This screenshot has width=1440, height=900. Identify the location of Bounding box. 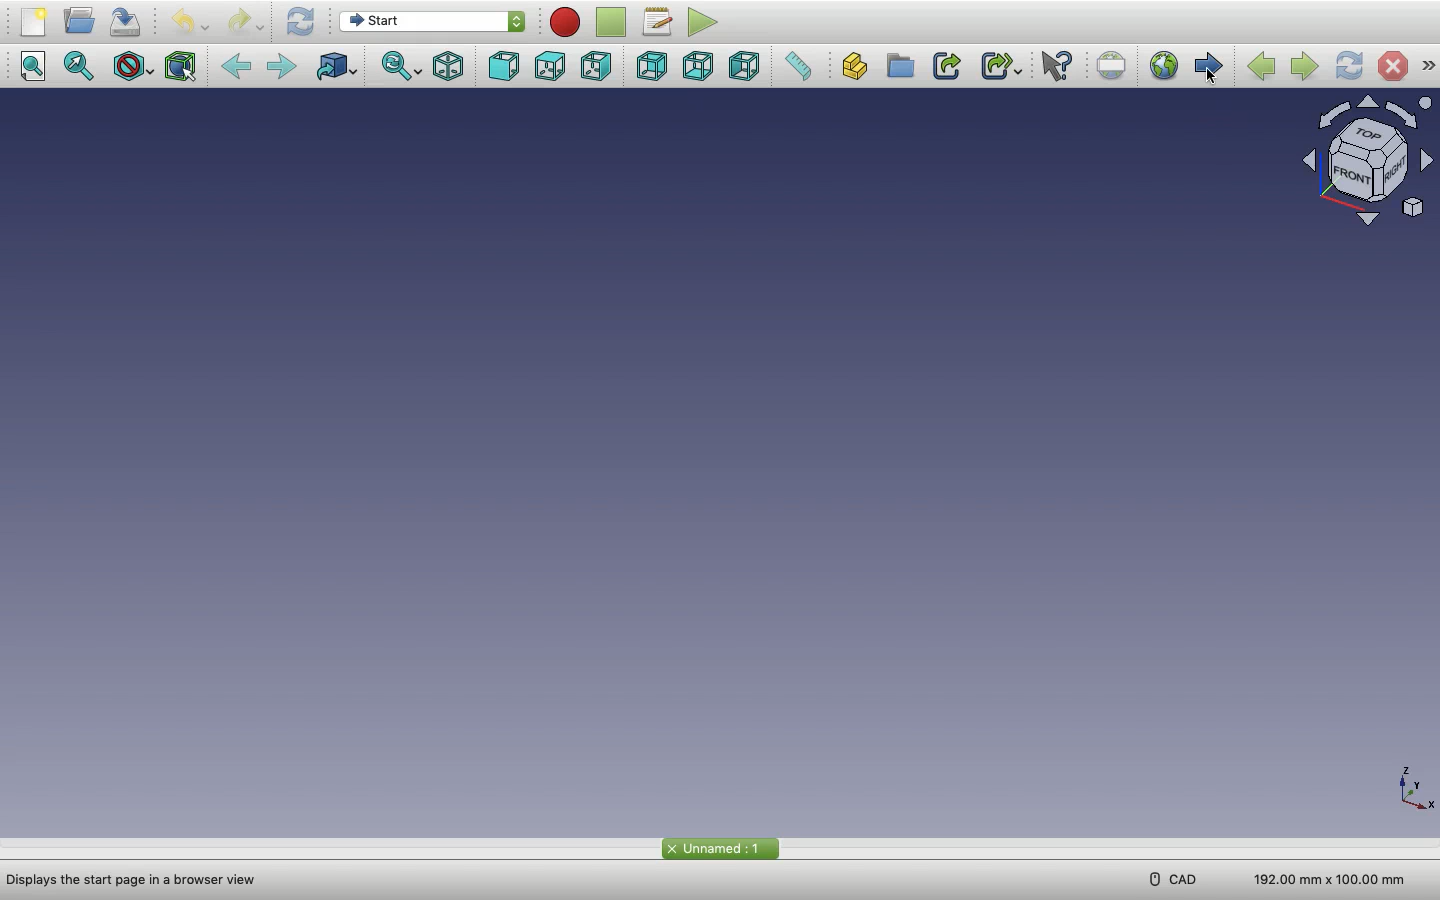
(179, 68).